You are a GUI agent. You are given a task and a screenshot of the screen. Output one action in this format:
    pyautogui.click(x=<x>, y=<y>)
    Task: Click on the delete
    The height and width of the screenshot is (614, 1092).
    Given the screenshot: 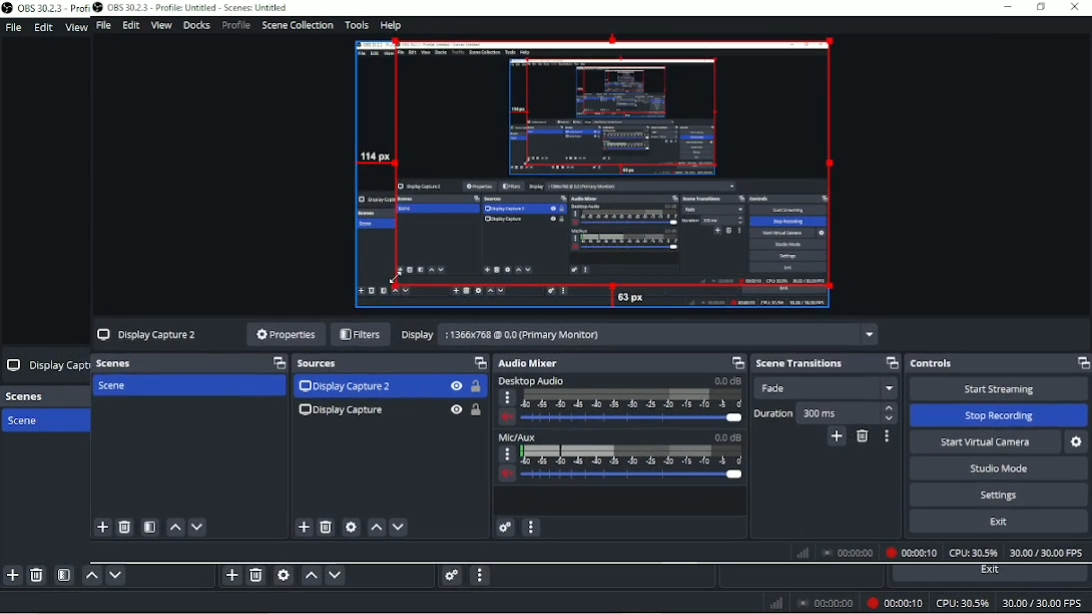 What is the action you would take?
    pyautogui.click(x=327, y=527)
    